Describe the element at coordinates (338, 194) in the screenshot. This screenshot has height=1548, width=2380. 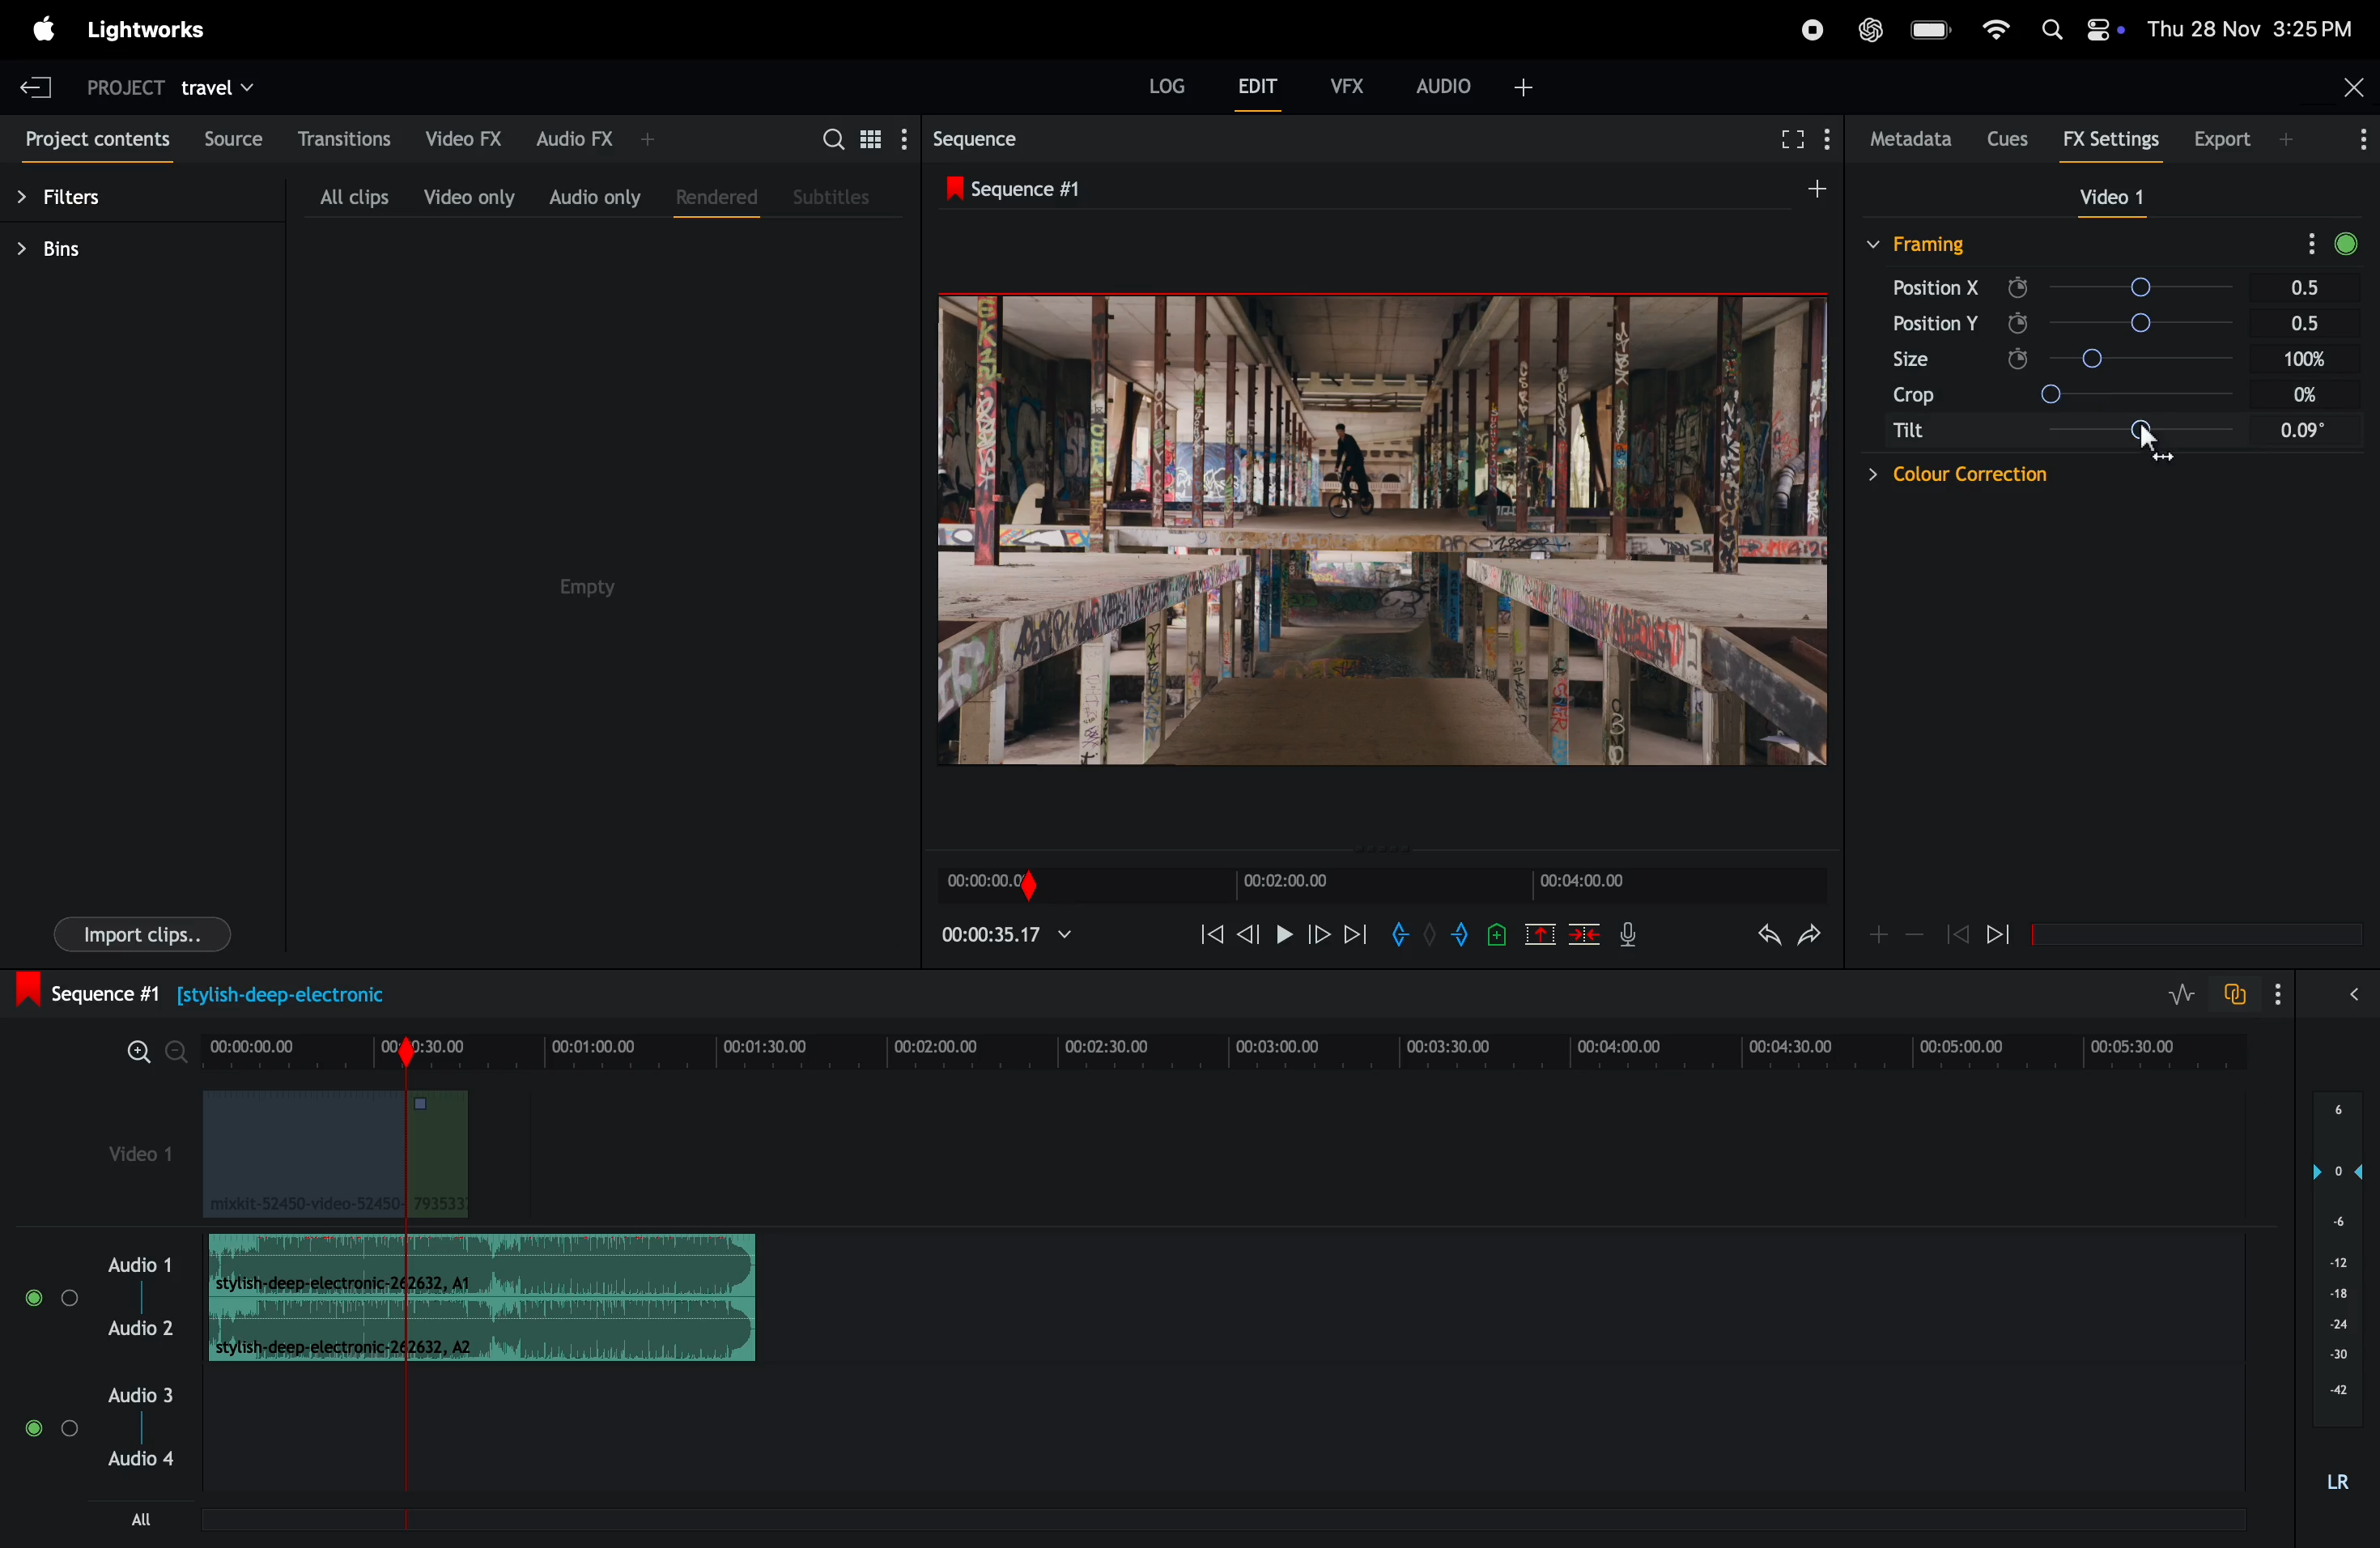
I see `all clips` at that location.